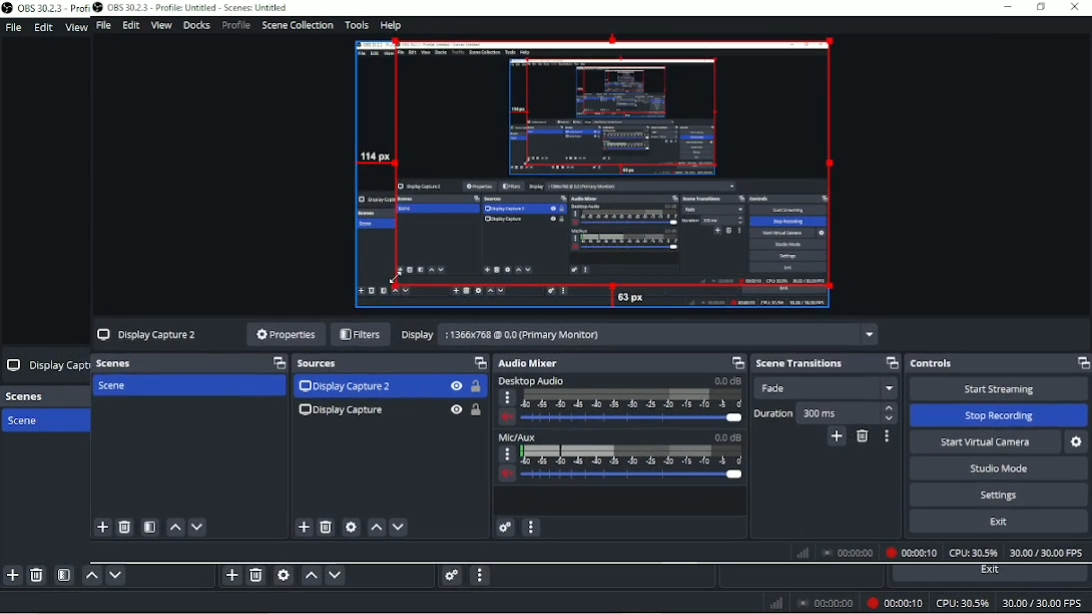 The image size is (1092, 614). Describe the element at coordinates (726, 382) in the screenshot. I see `0.0 dB` at that location.